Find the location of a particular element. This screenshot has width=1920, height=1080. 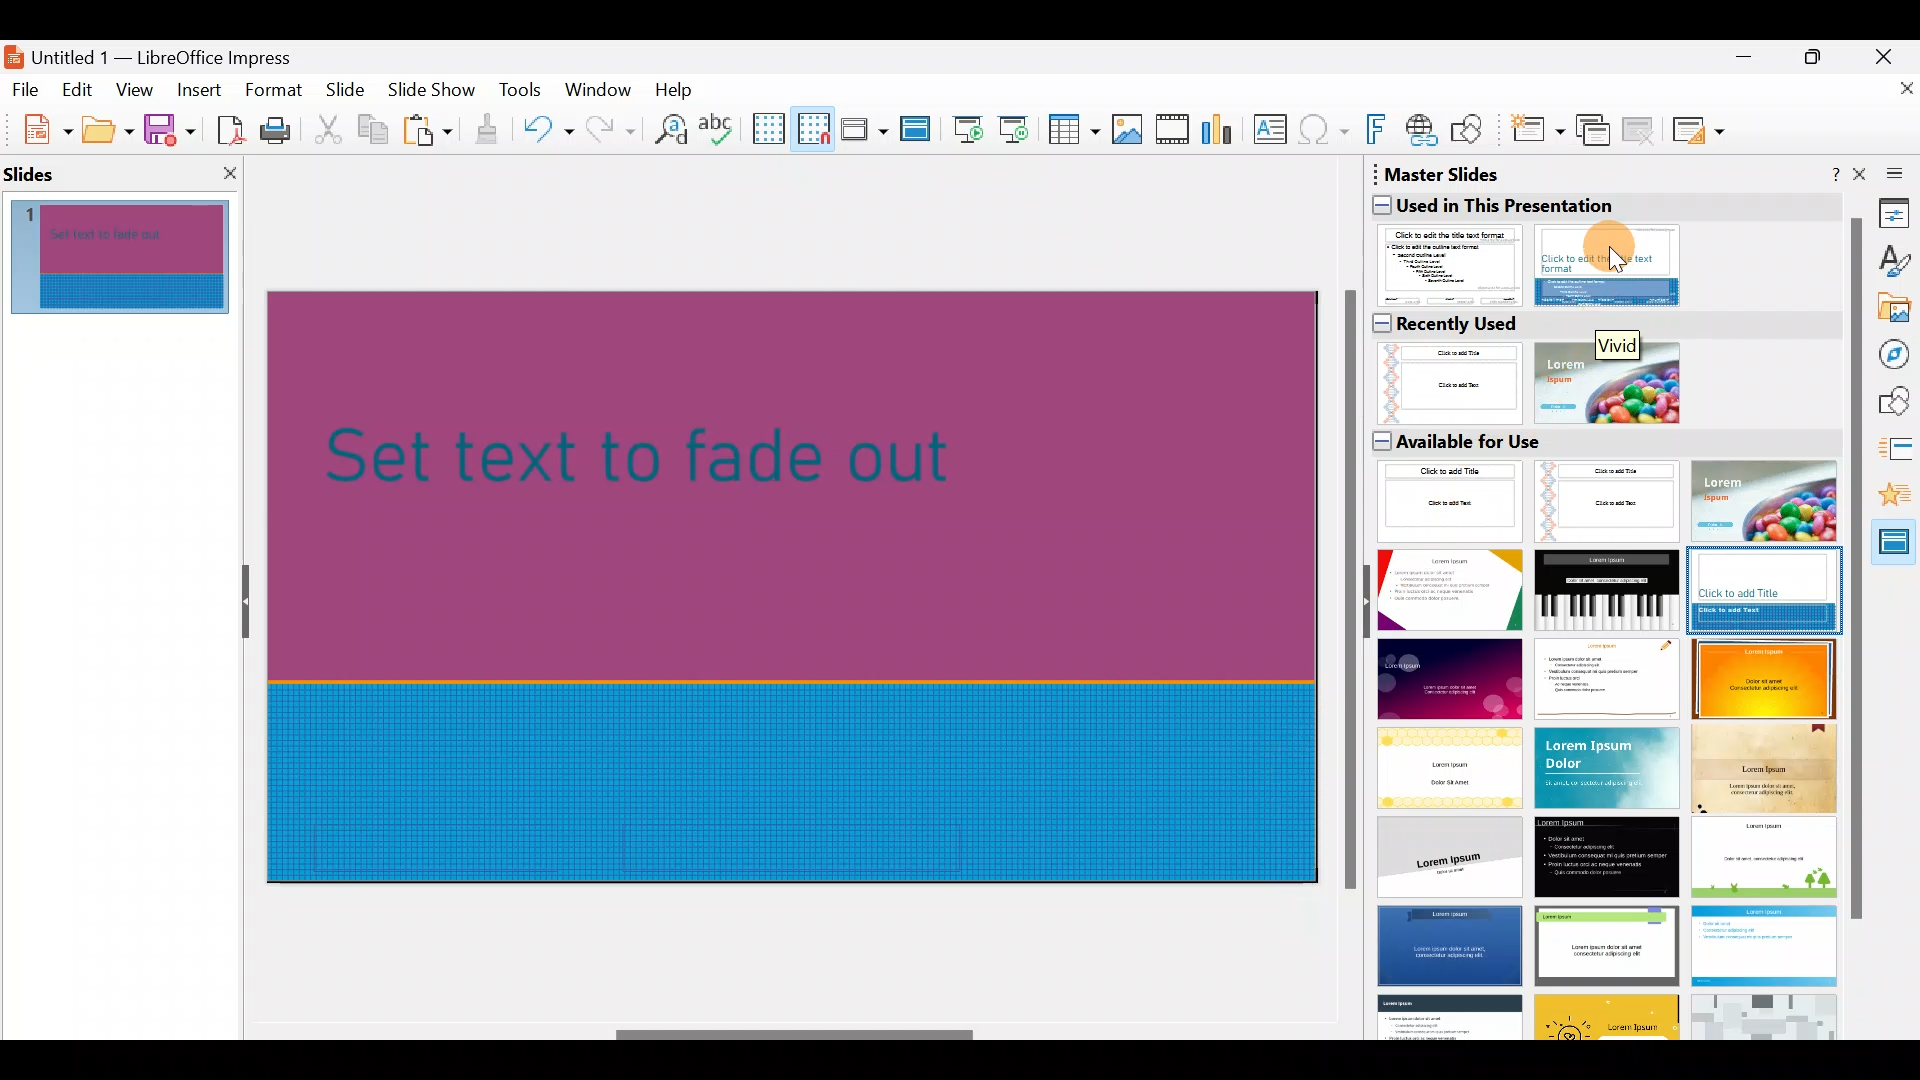

Show draw functions is located at coordinates (1471, 130).